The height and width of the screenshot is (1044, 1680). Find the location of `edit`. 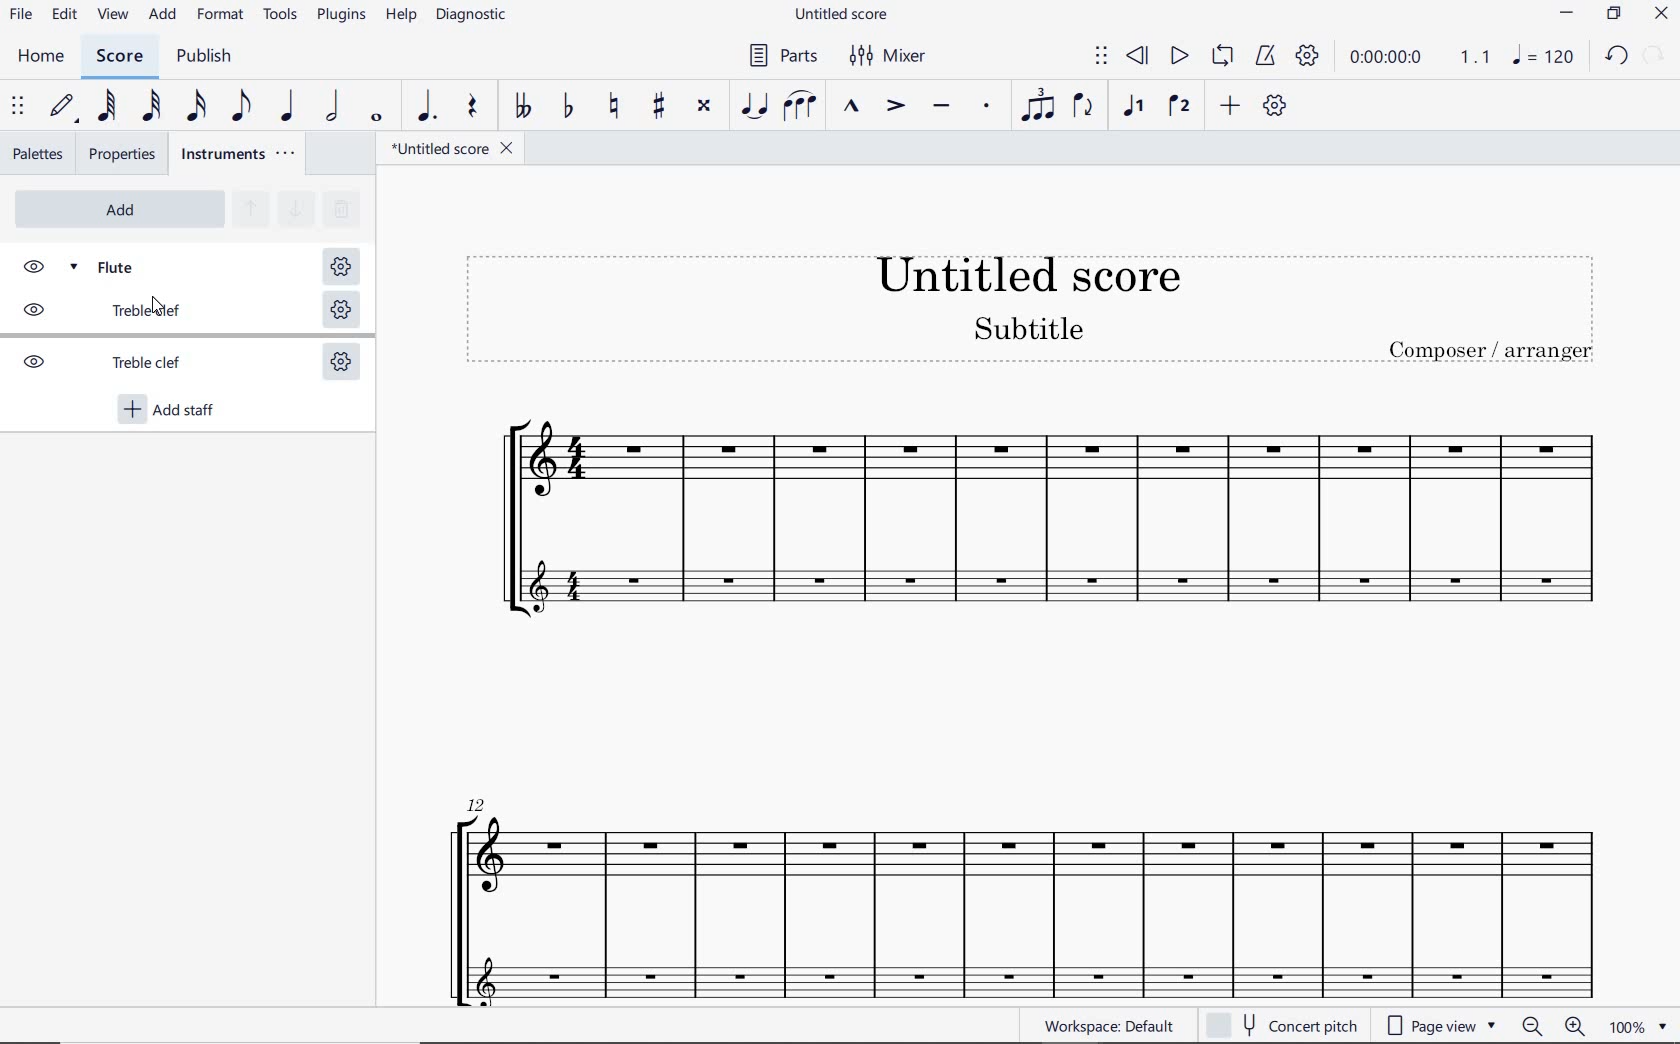

edit is located at coordinates (64, 17).